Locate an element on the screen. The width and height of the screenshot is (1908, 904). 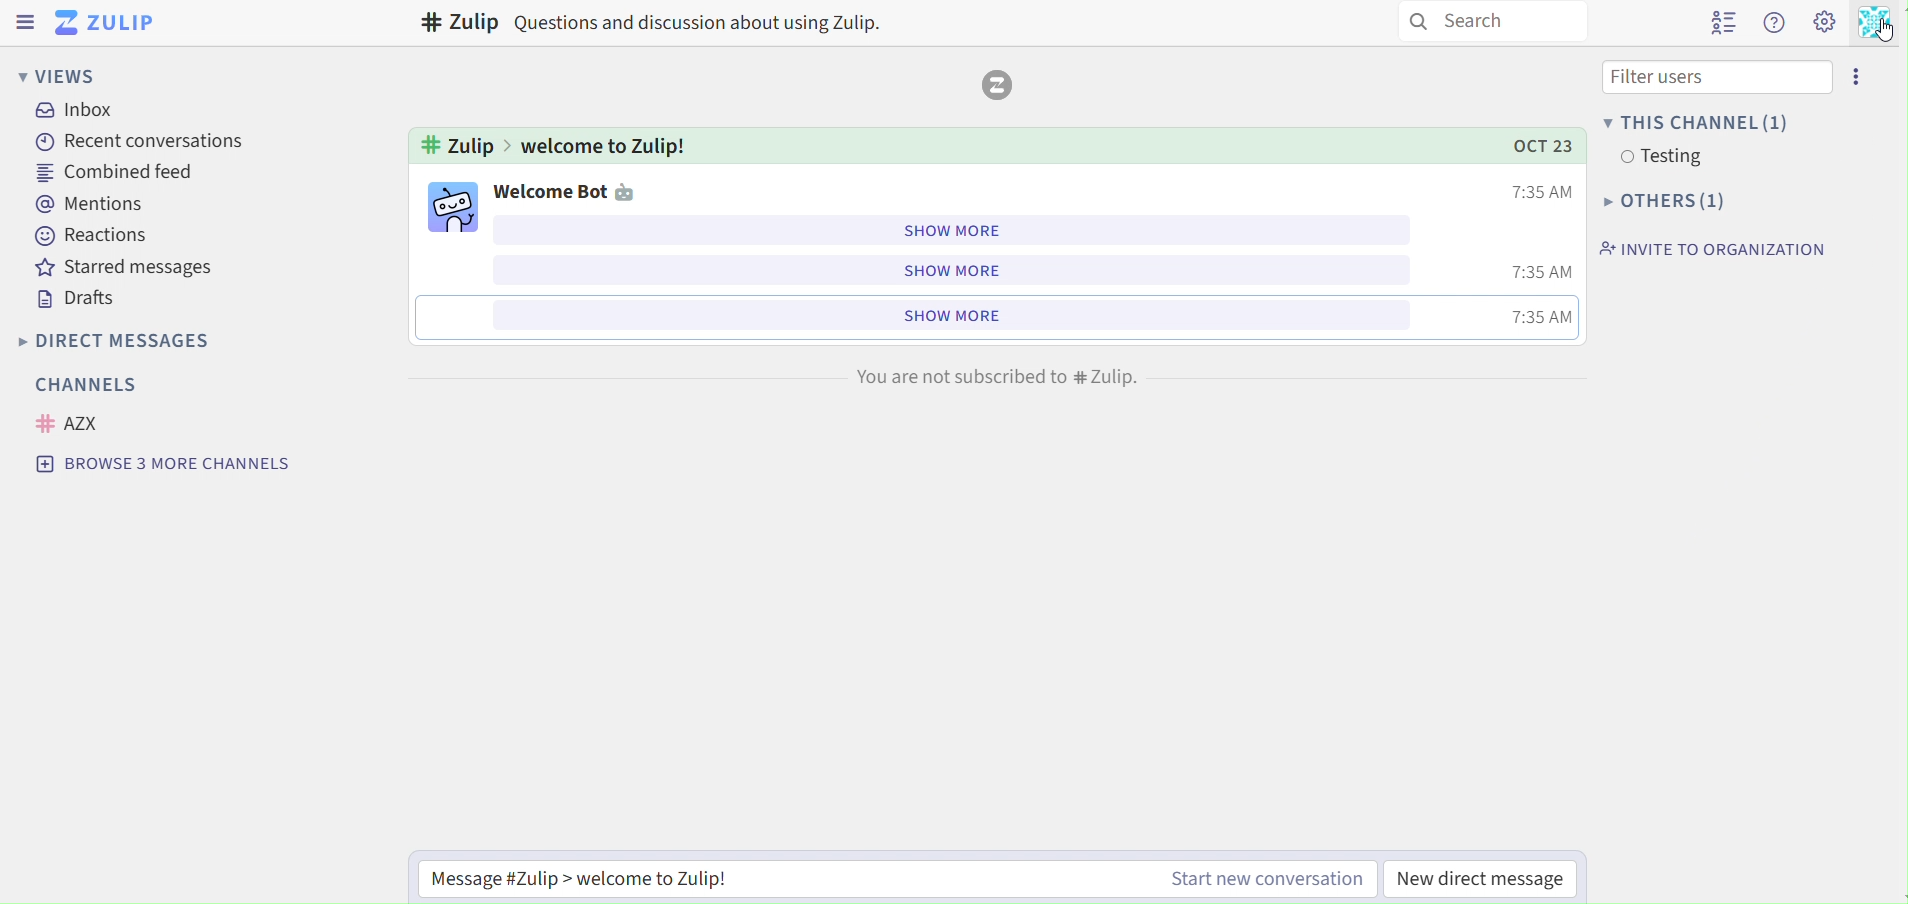
sidebar is located at coordinates (26, 22).